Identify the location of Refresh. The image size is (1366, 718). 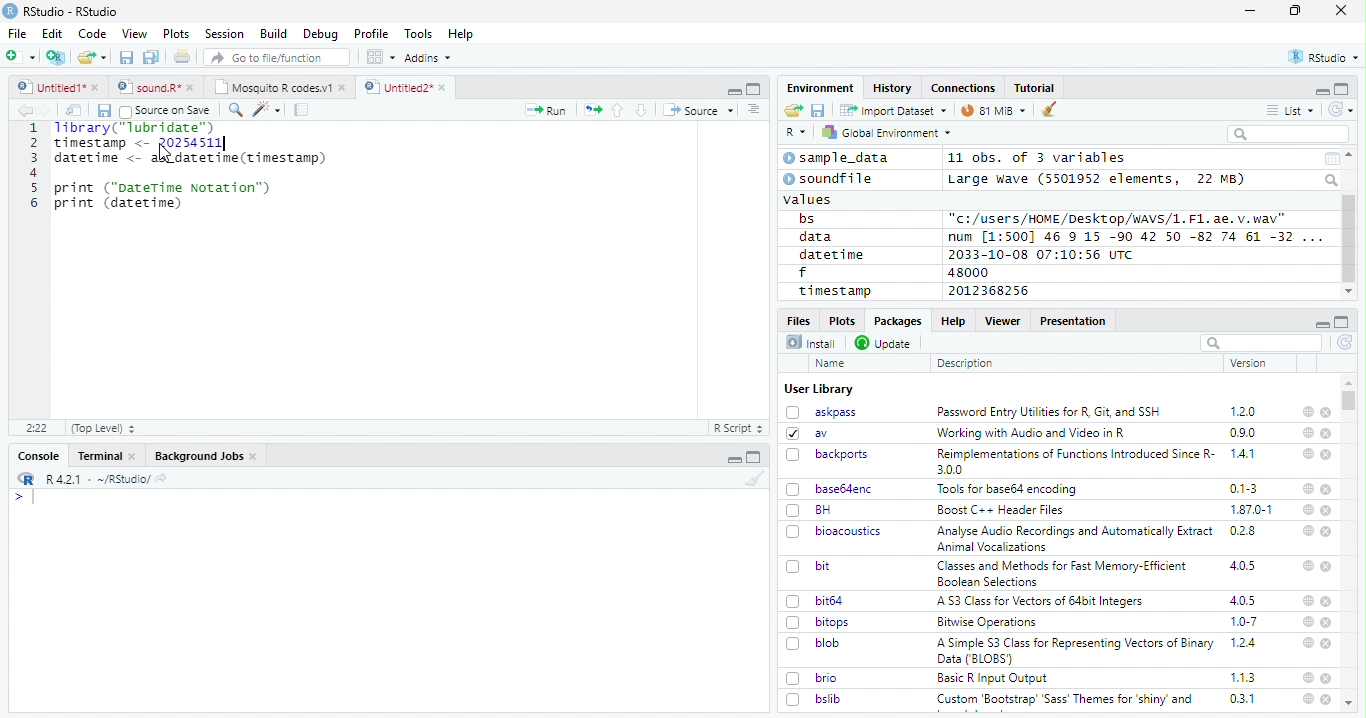
(1342, 109).